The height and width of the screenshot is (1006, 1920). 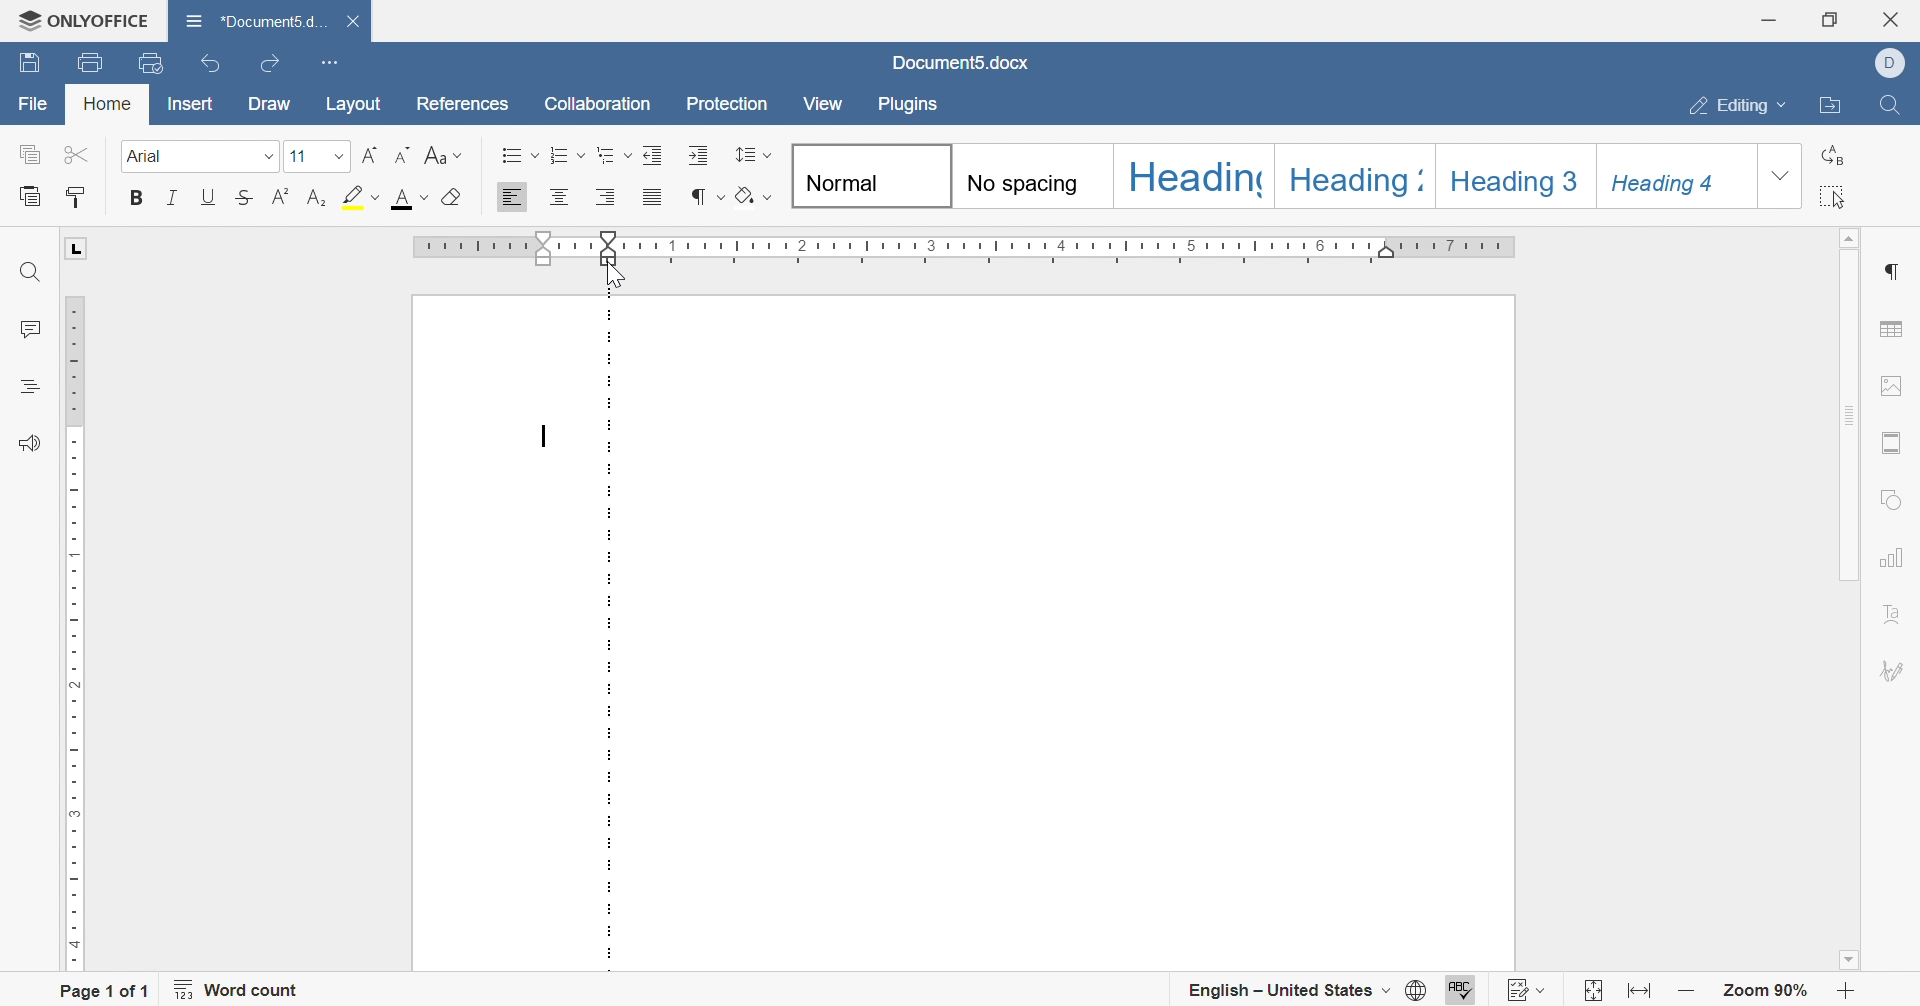 What do you see at coordinates (1894, 19) in the screenshot?
I see `close` at bounding box center [1894, 19].